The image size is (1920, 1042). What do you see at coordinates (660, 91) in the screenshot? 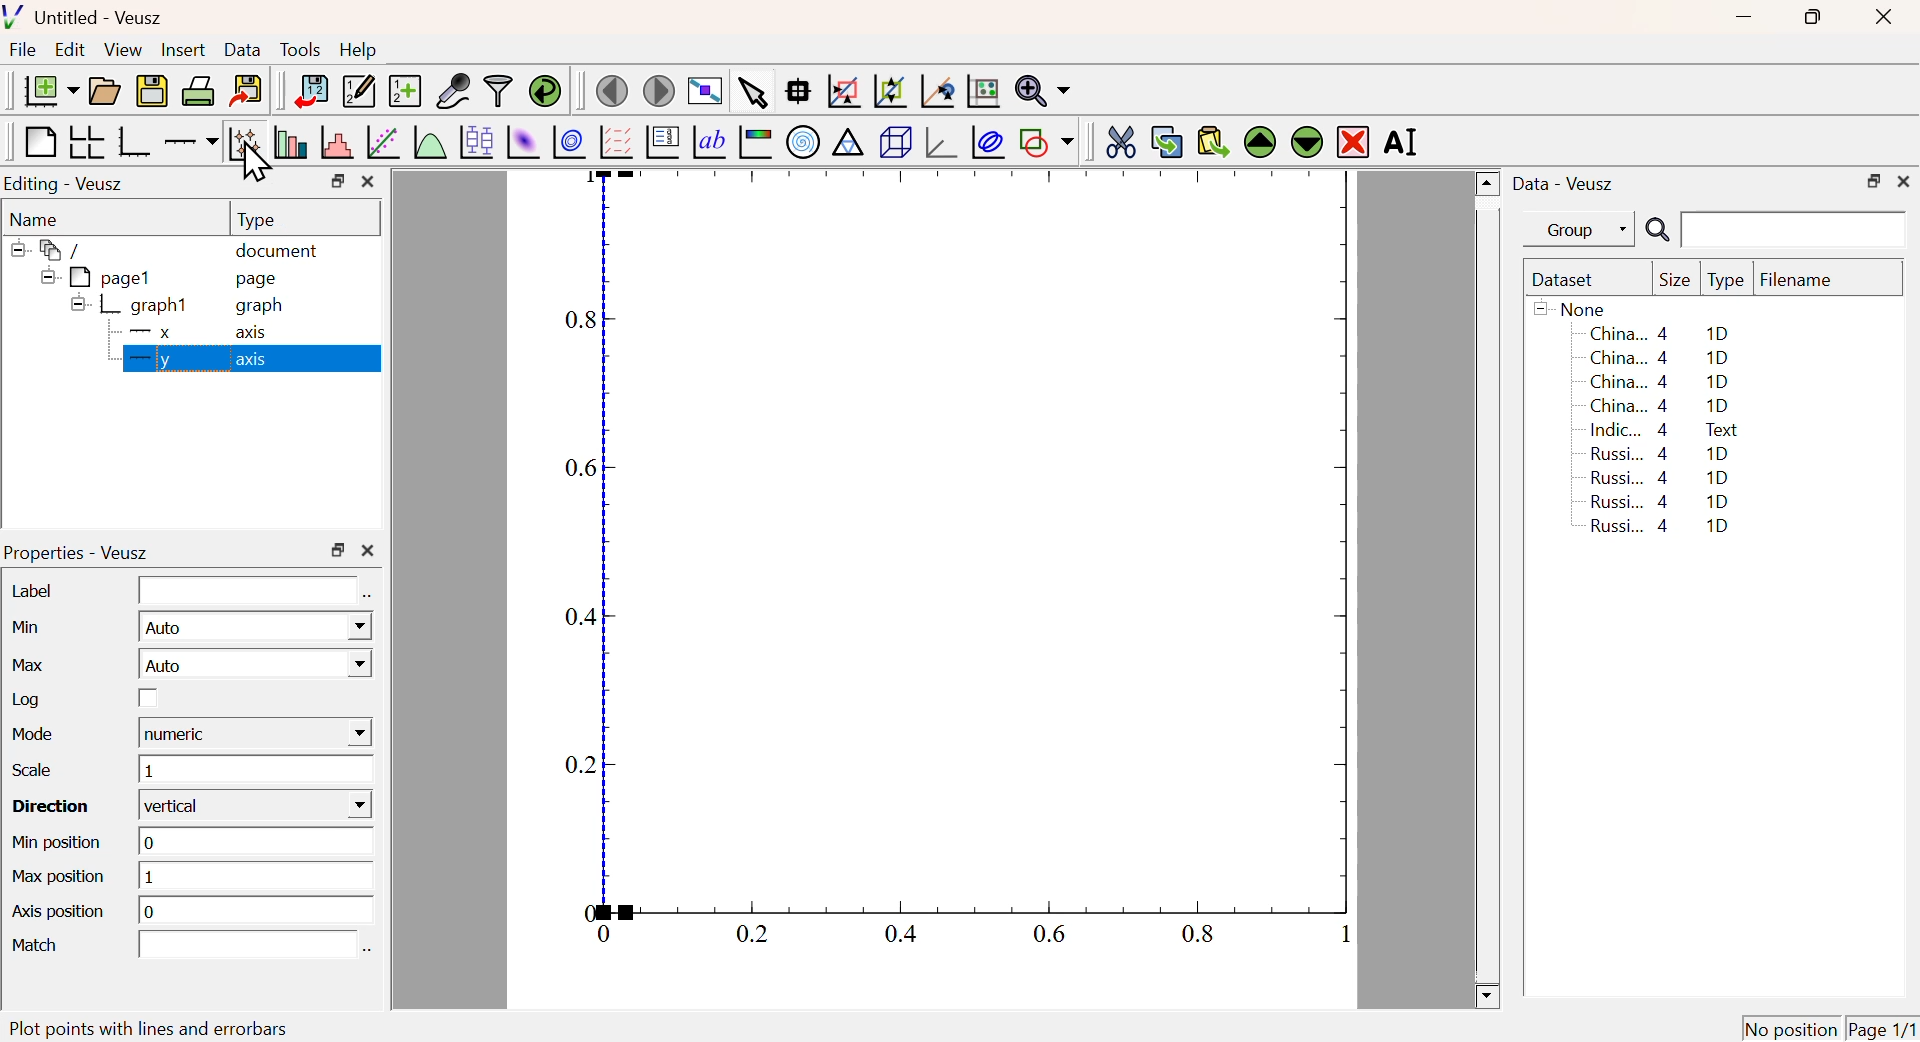
I see `Move to next page` at bounding box center [660, 91].